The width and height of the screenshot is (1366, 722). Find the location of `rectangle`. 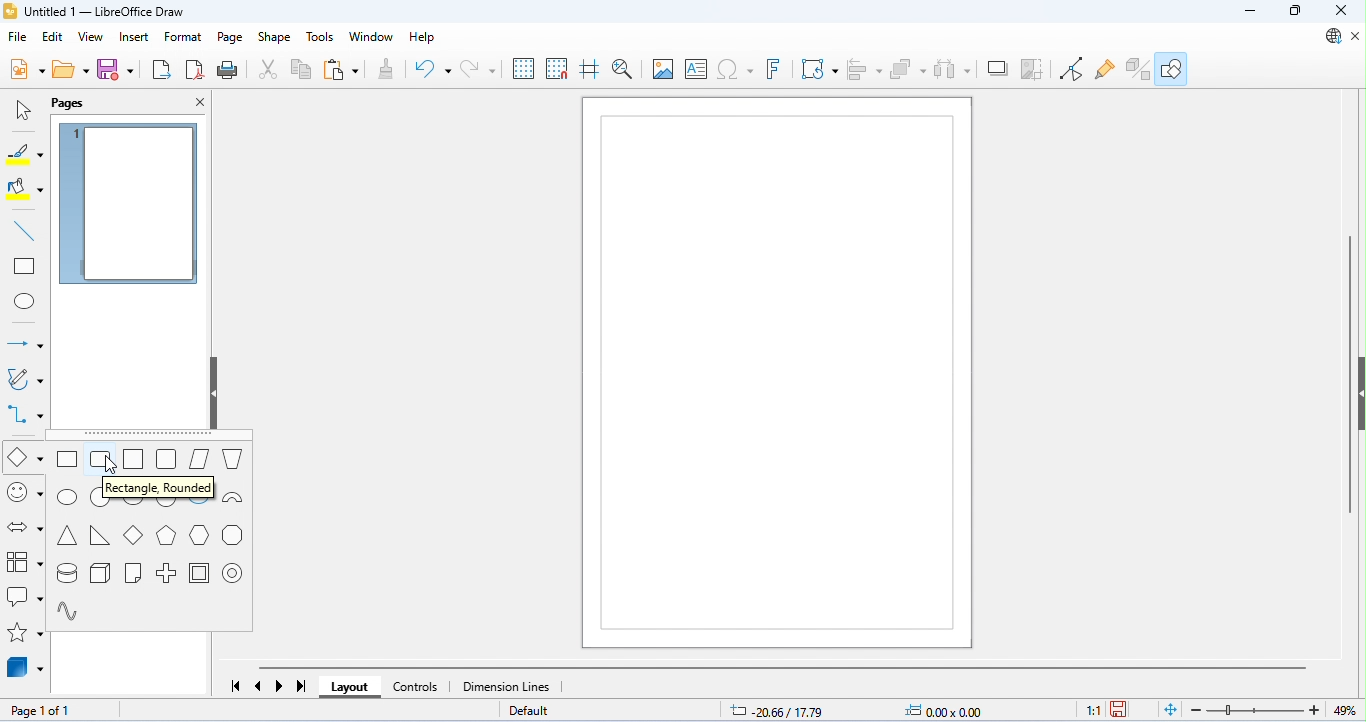

rectangle is located at coordinates (68, 459).